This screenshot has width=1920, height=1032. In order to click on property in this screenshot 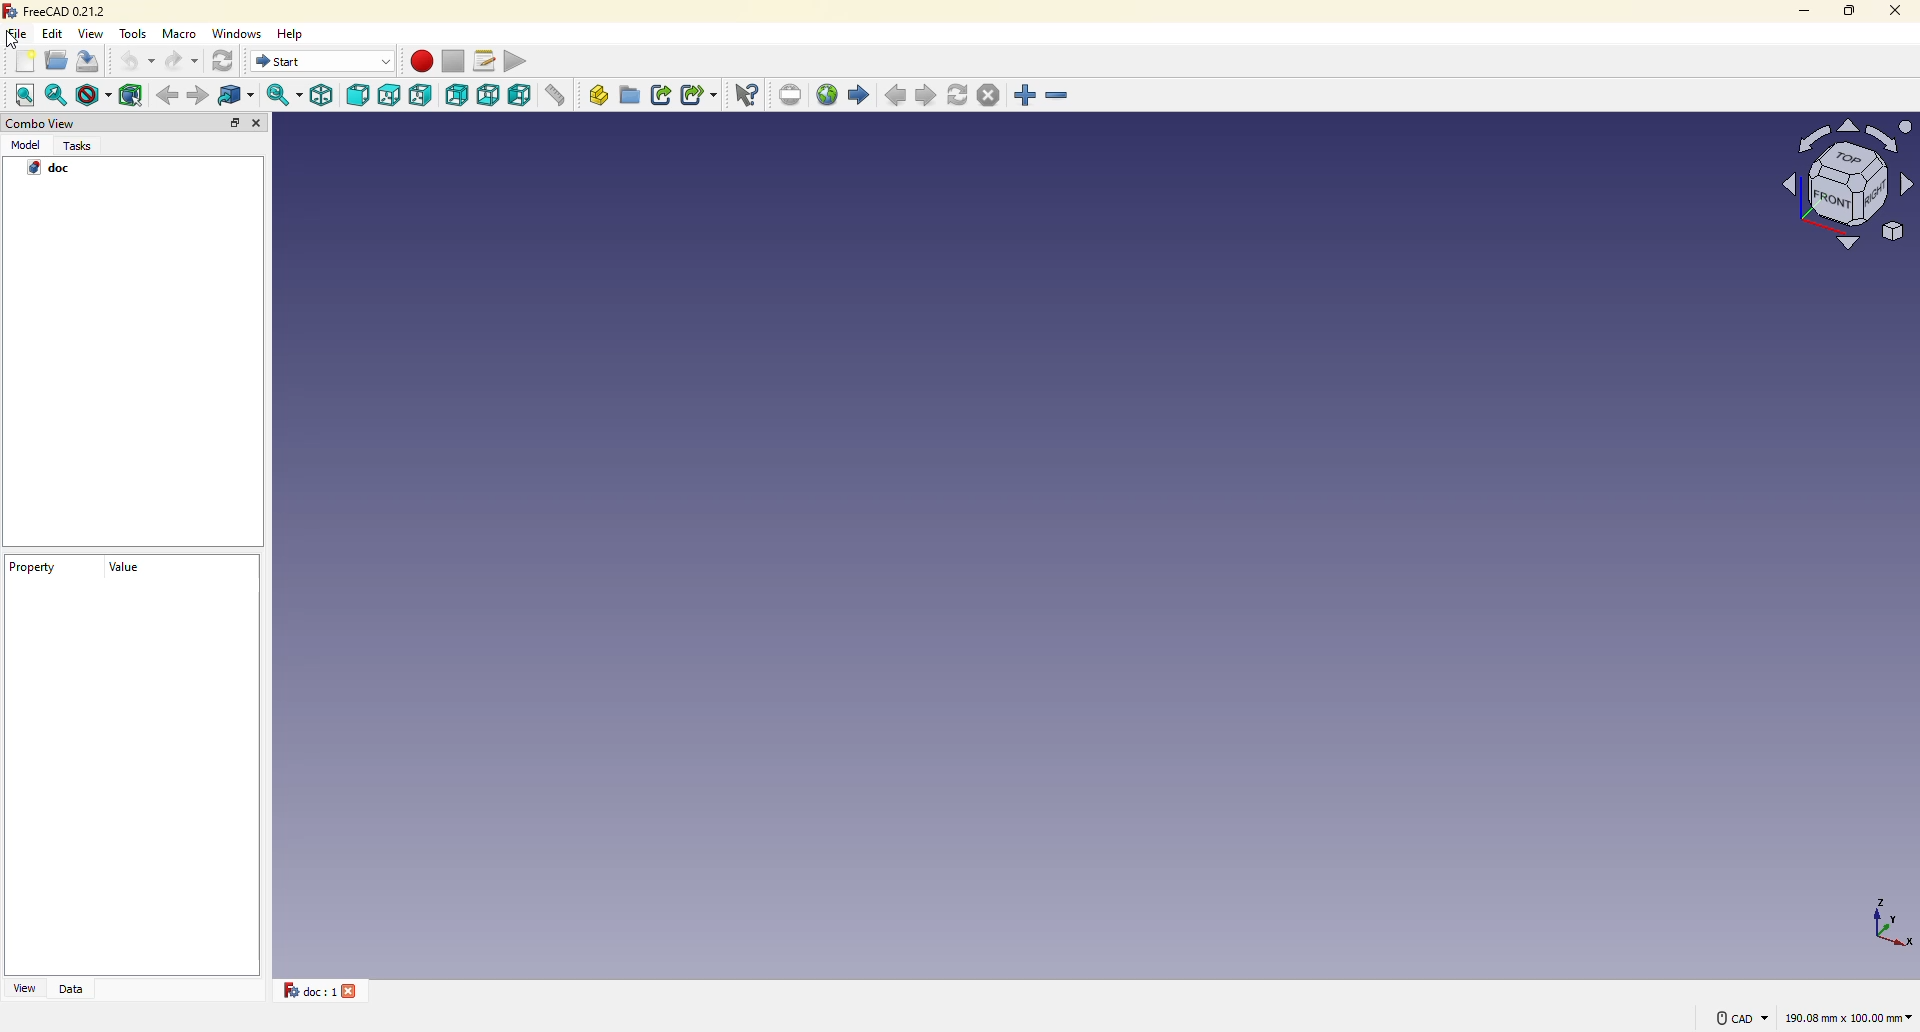, I will do `click(33, 570)`.